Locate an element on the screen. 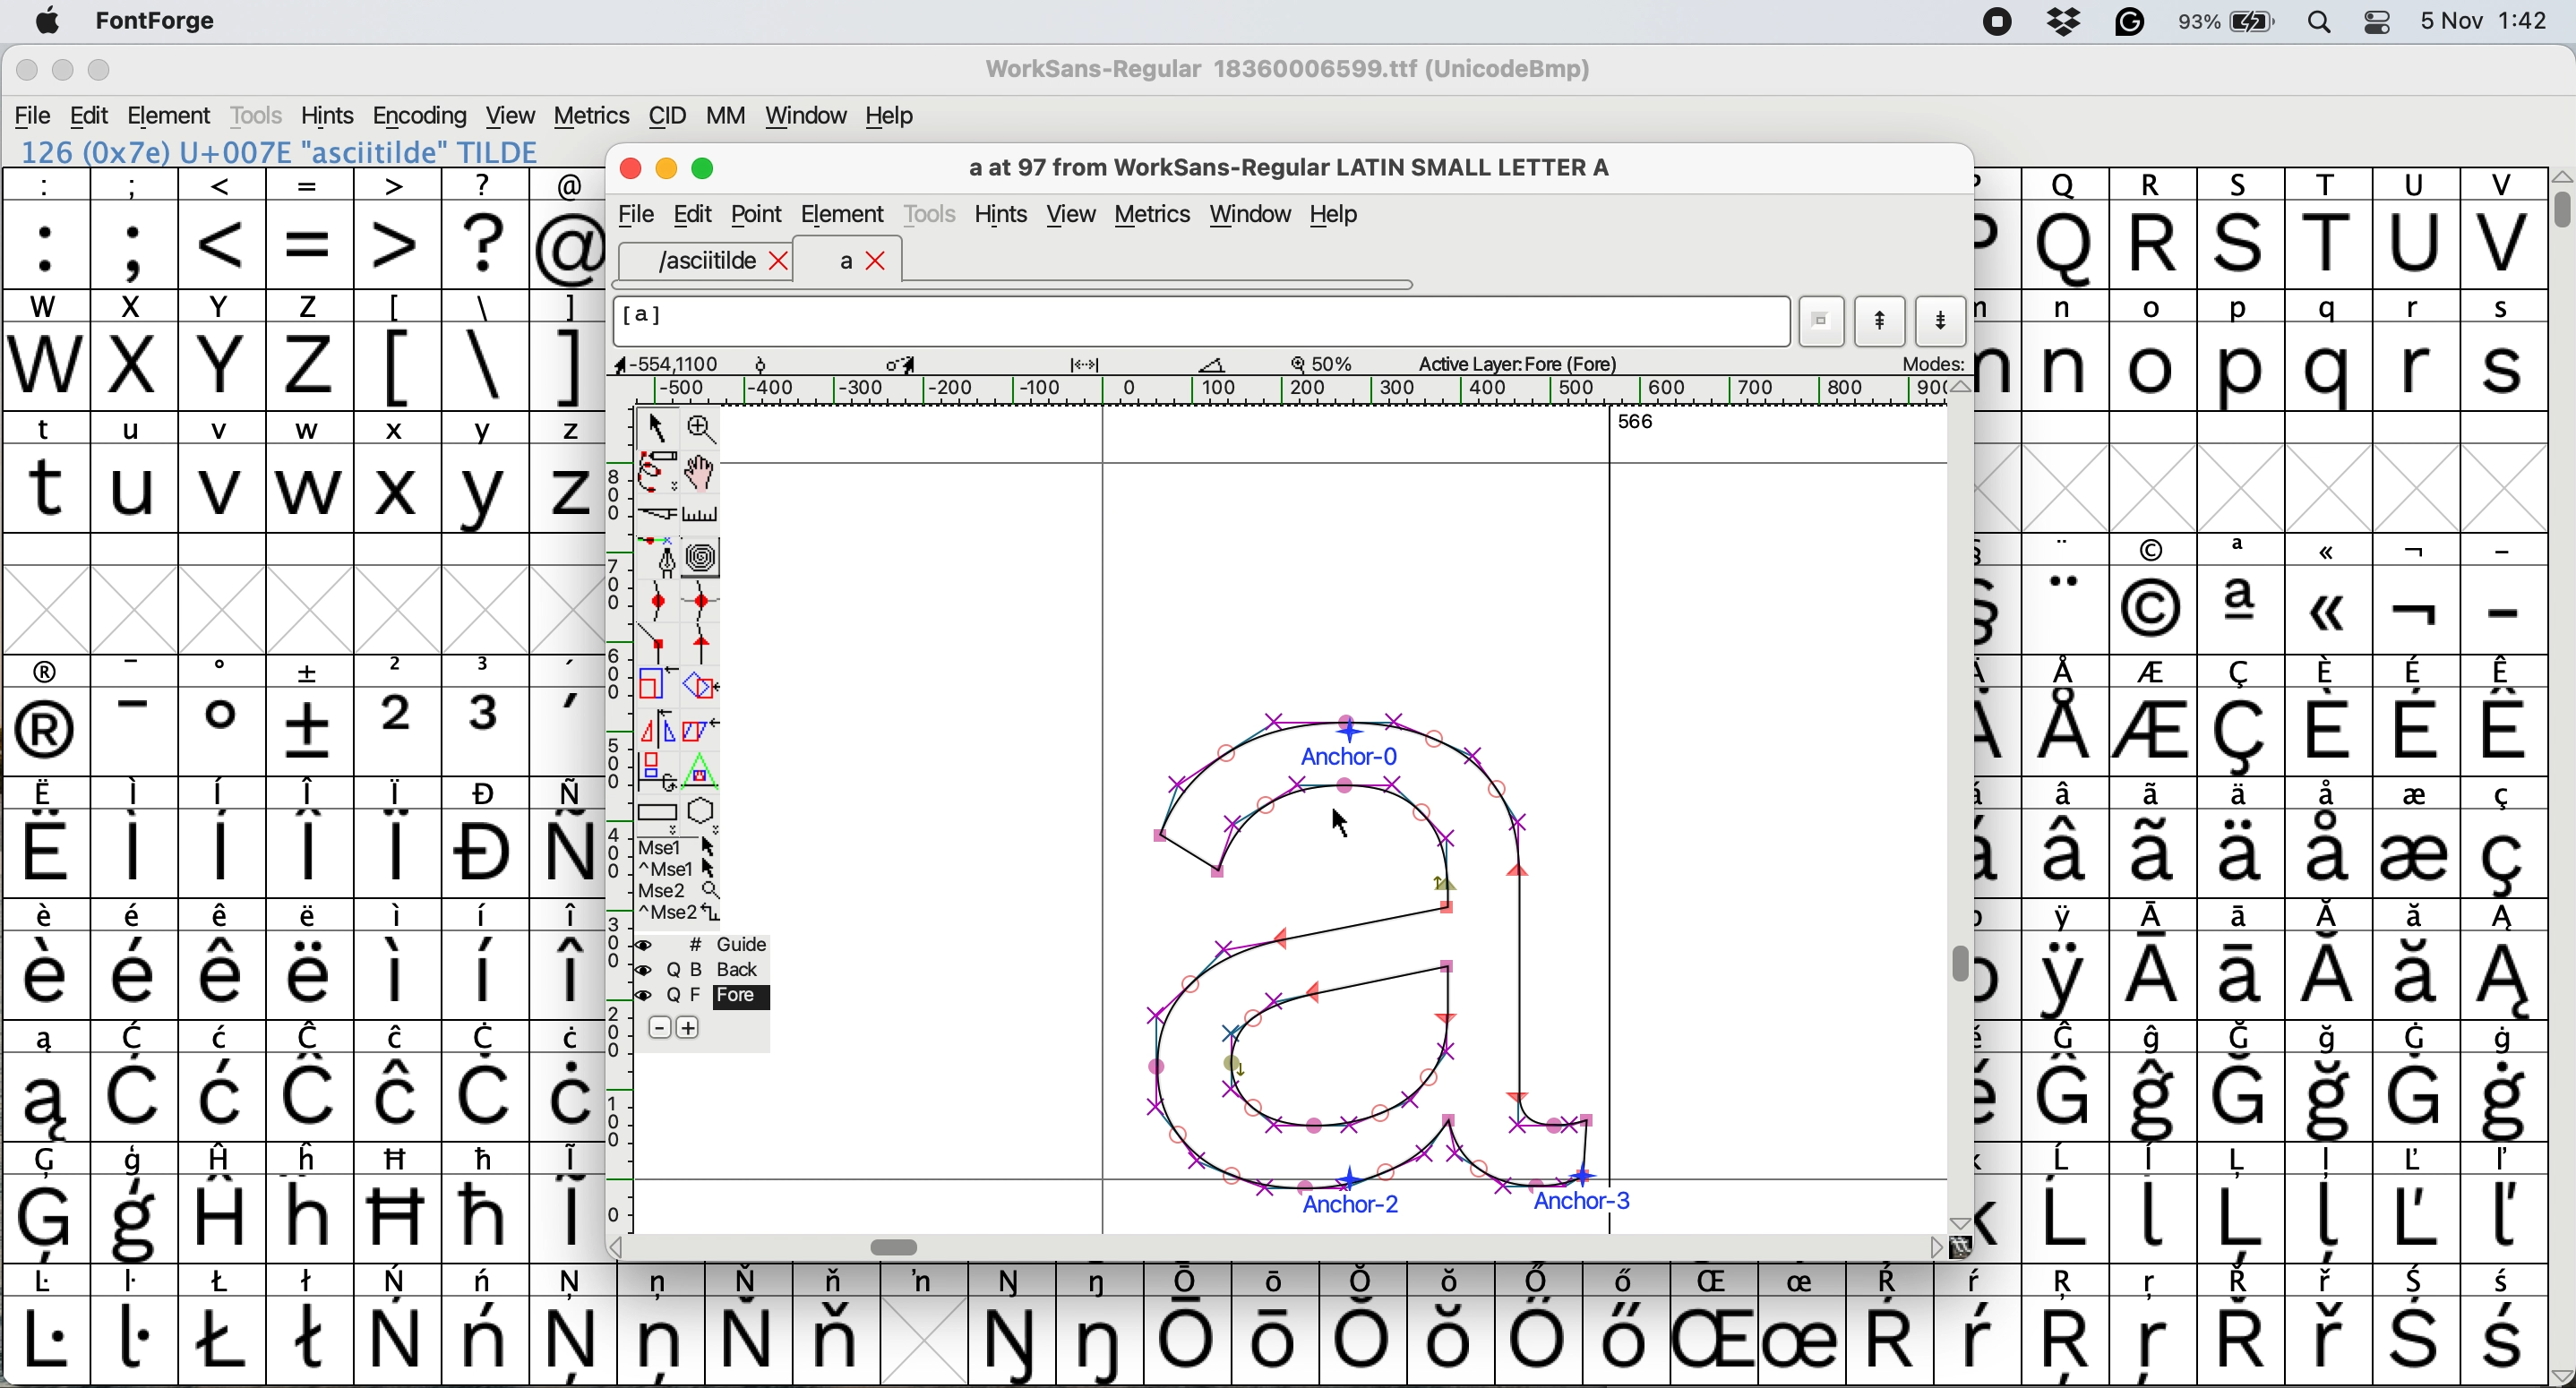  Minimise is located at coordinates (669, 169).